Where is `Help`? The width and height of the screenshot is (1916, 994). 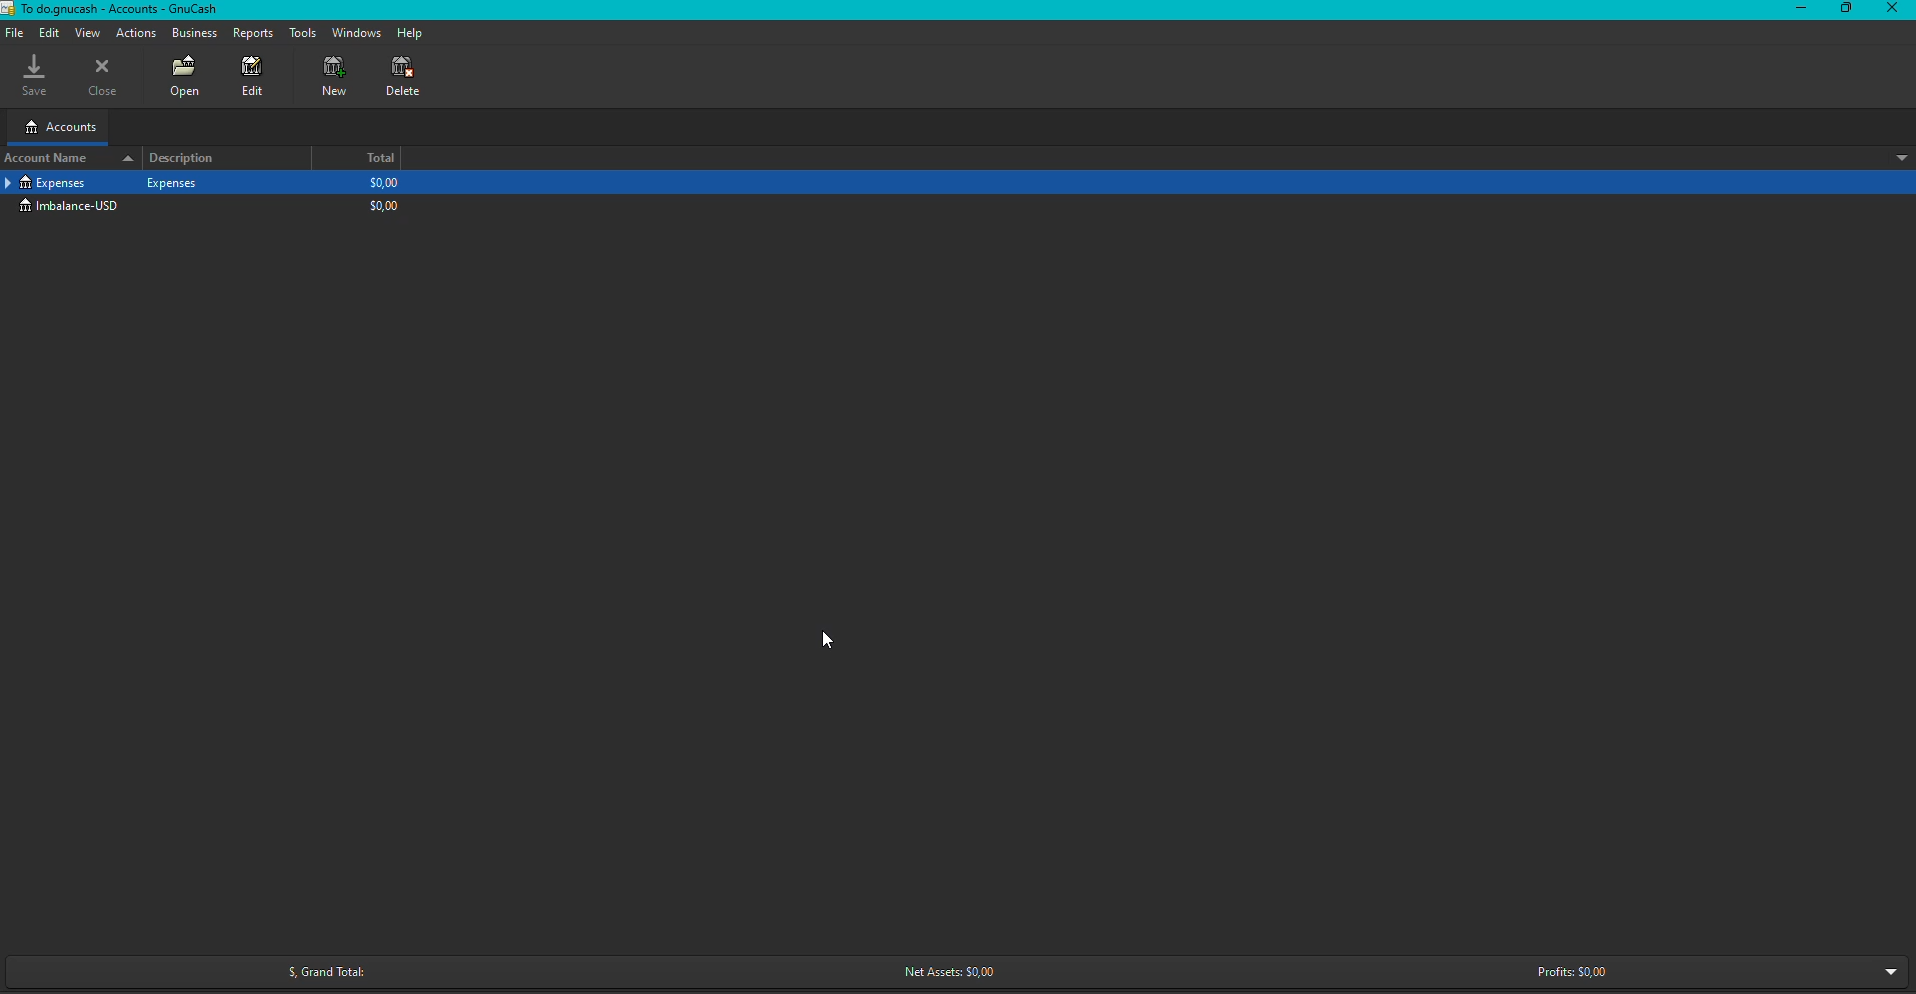
Help is located at coordinates (410, 32).